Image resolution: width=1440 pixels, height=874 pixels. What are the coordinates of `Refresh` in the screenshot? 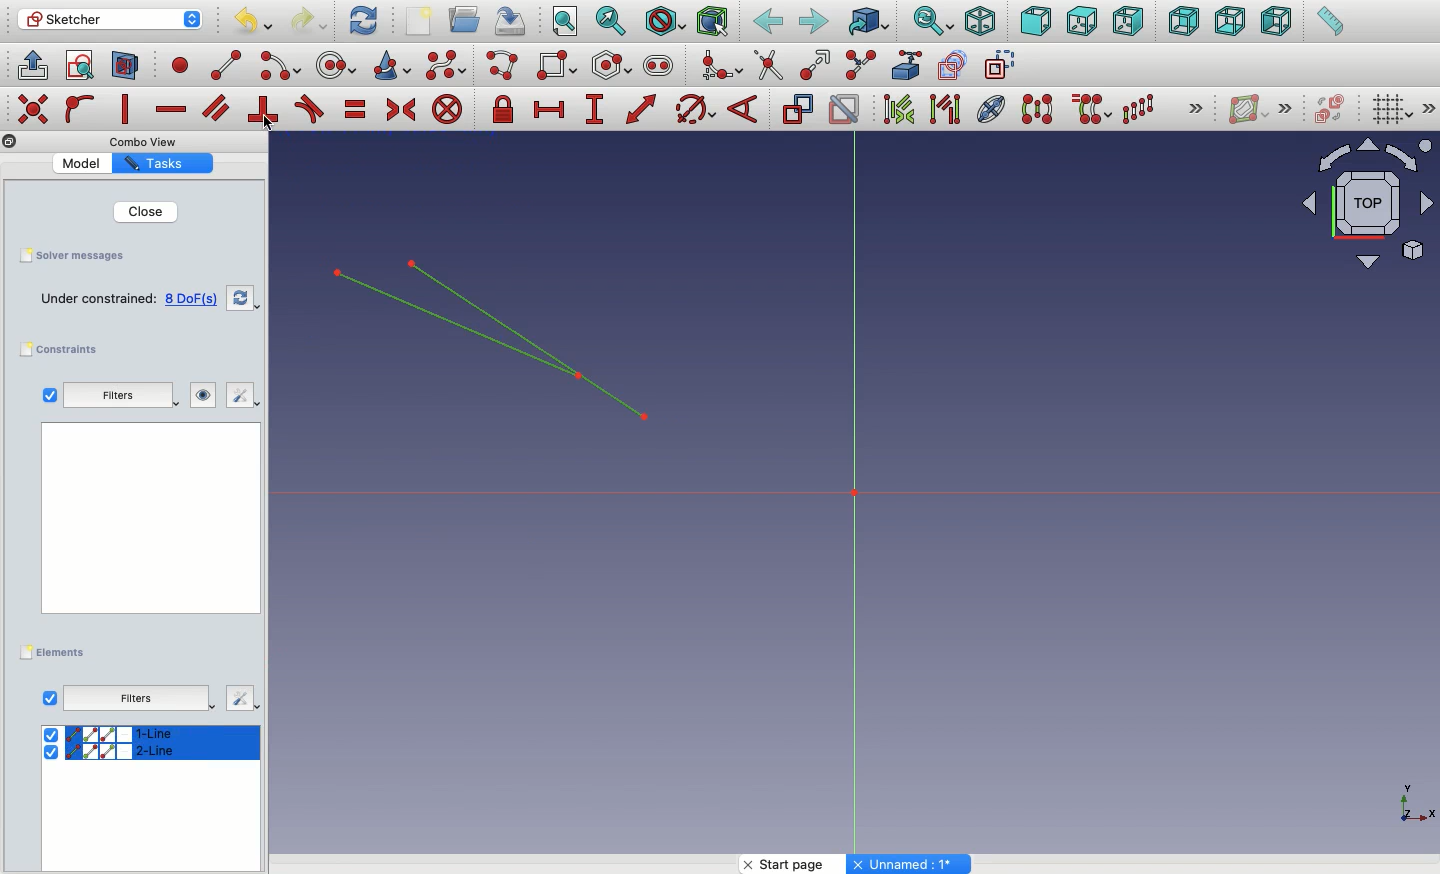 It's located at (240, 300).